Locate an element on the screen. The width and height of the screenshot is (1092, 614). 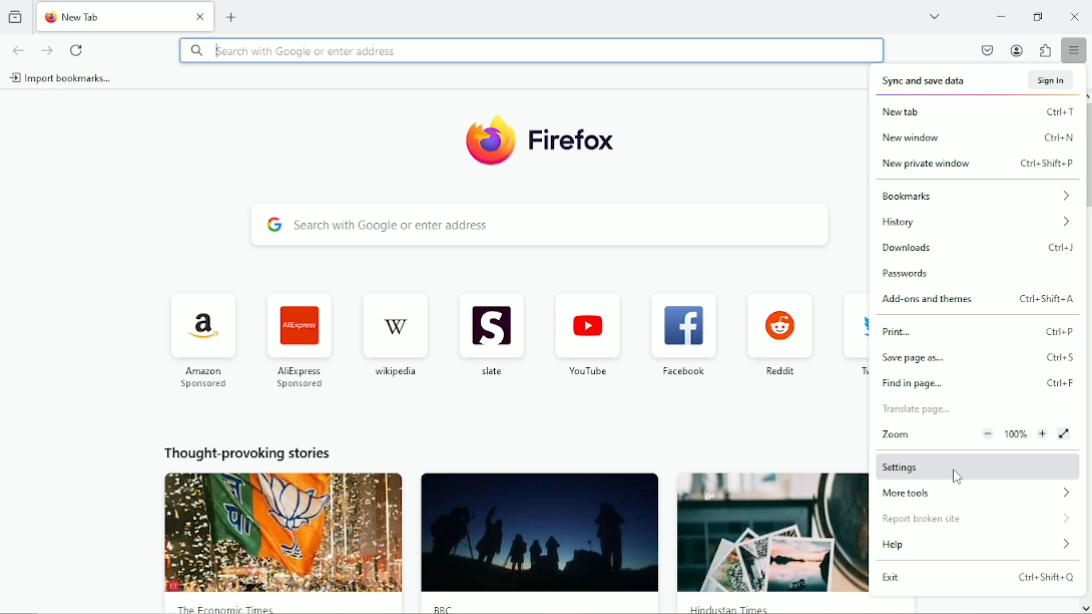
Amazon is located at coordinates (201, 339).